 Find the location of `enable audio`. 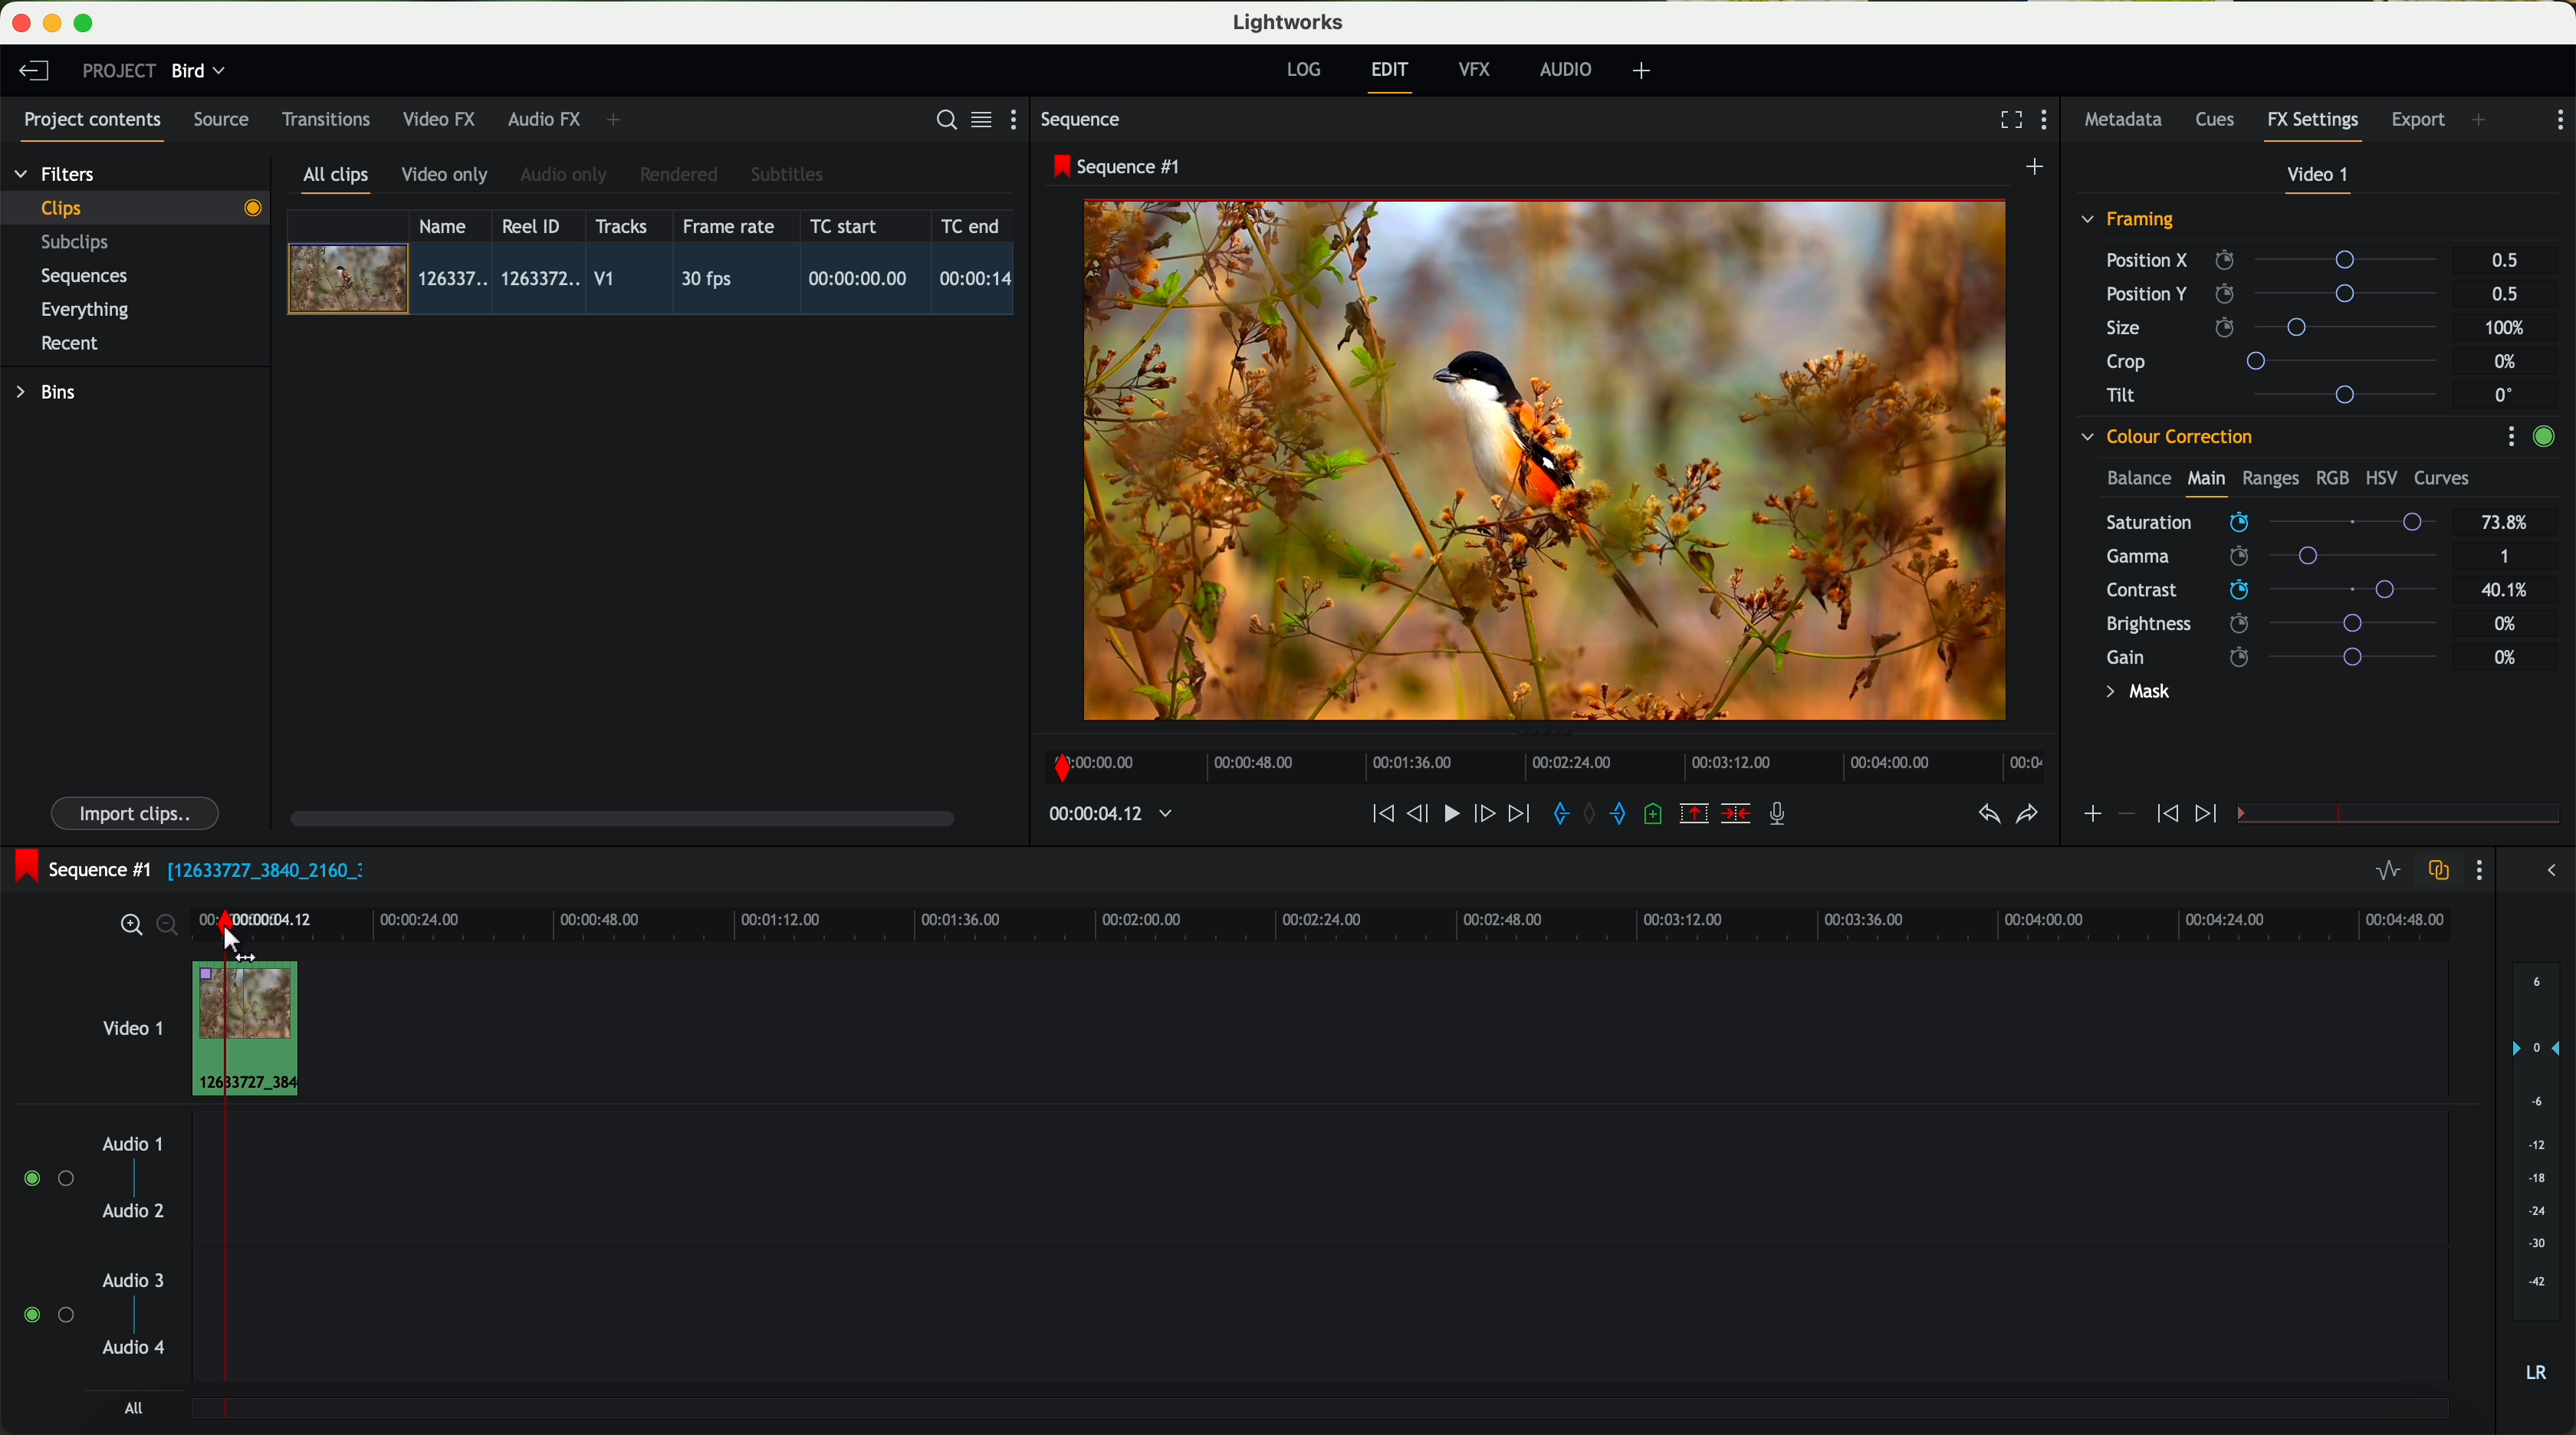

enable audio is located at coordinates (47, 1314).